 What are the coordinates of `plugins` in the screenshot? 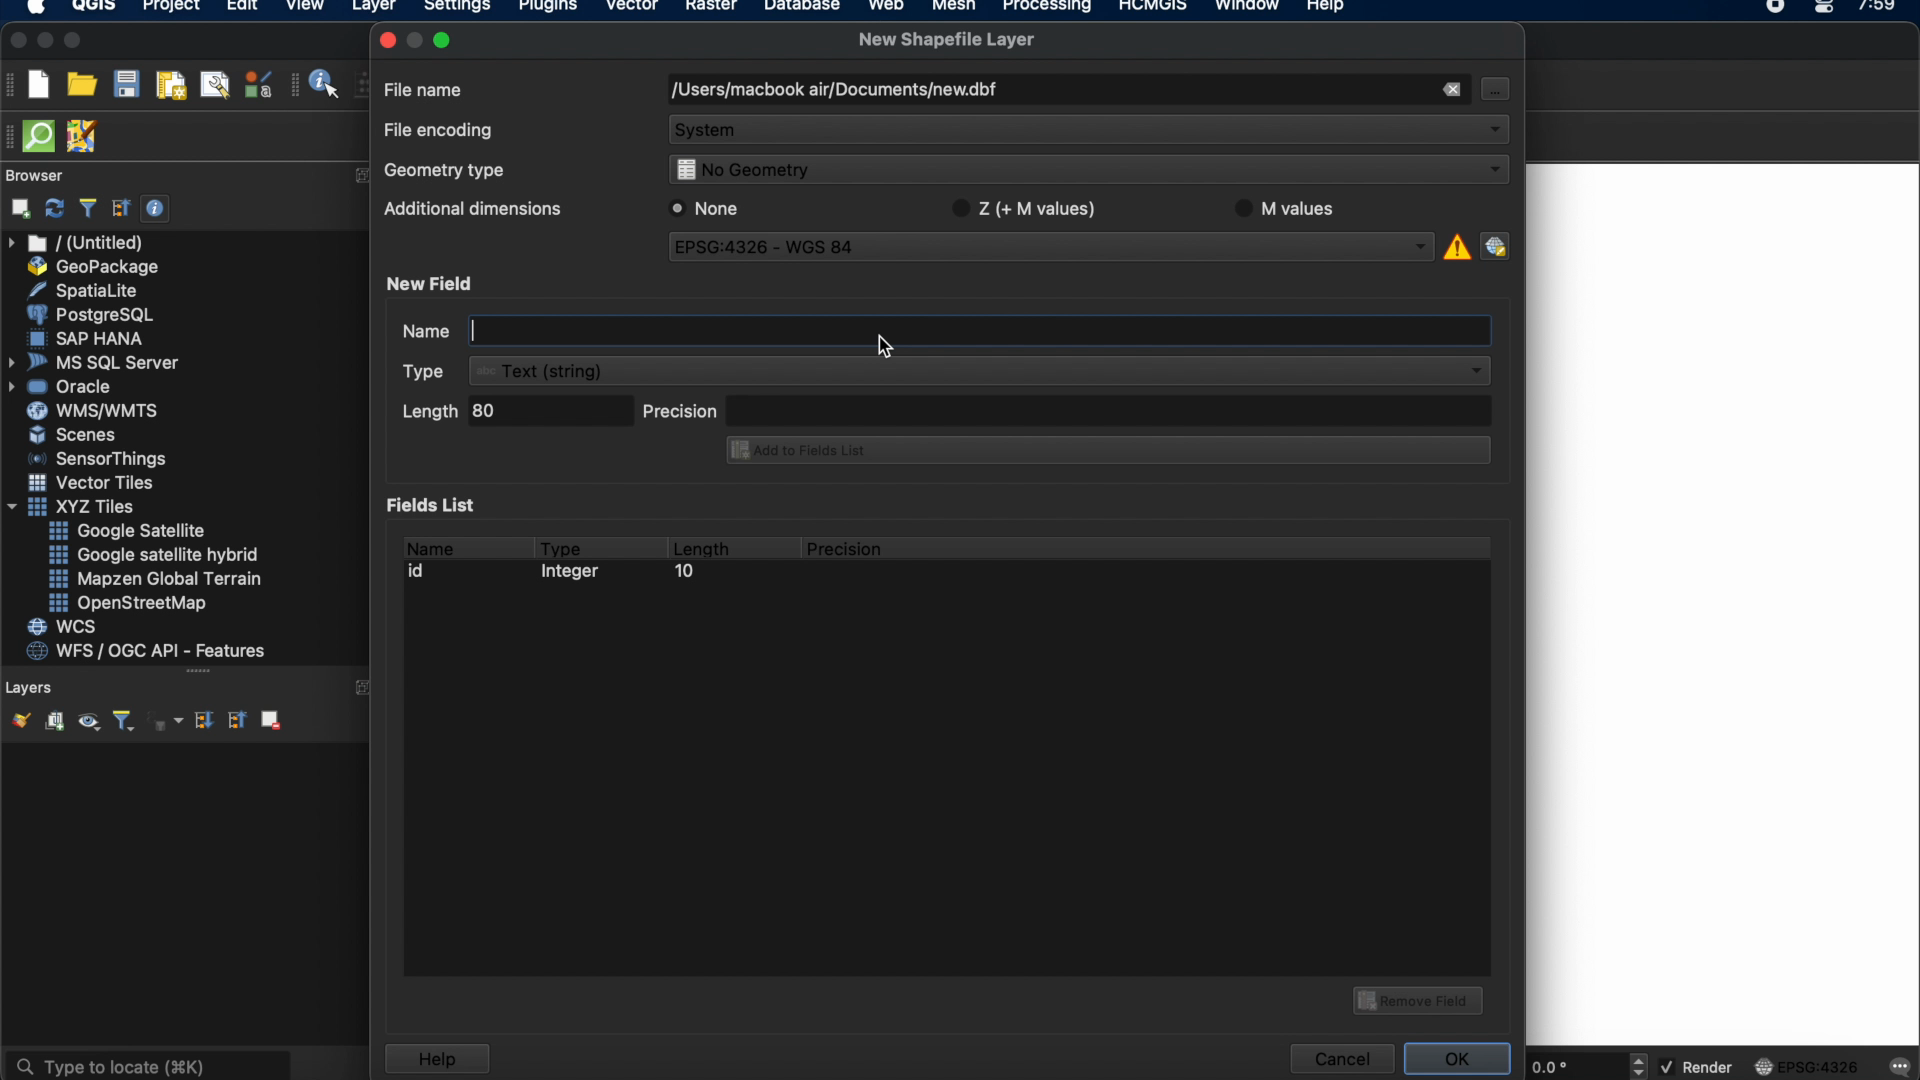 It's located at (548, 9).